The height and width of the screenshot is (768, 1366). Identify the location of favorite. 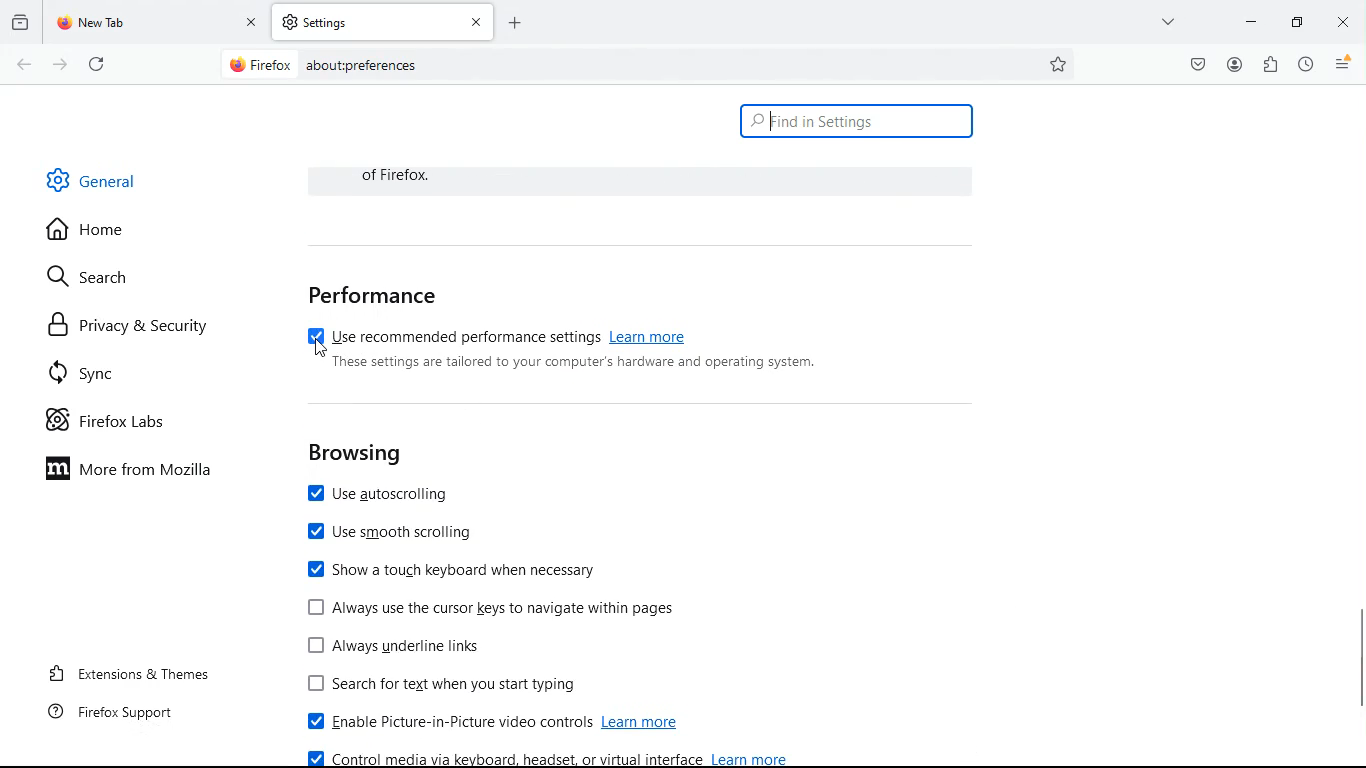
(1059, 65).